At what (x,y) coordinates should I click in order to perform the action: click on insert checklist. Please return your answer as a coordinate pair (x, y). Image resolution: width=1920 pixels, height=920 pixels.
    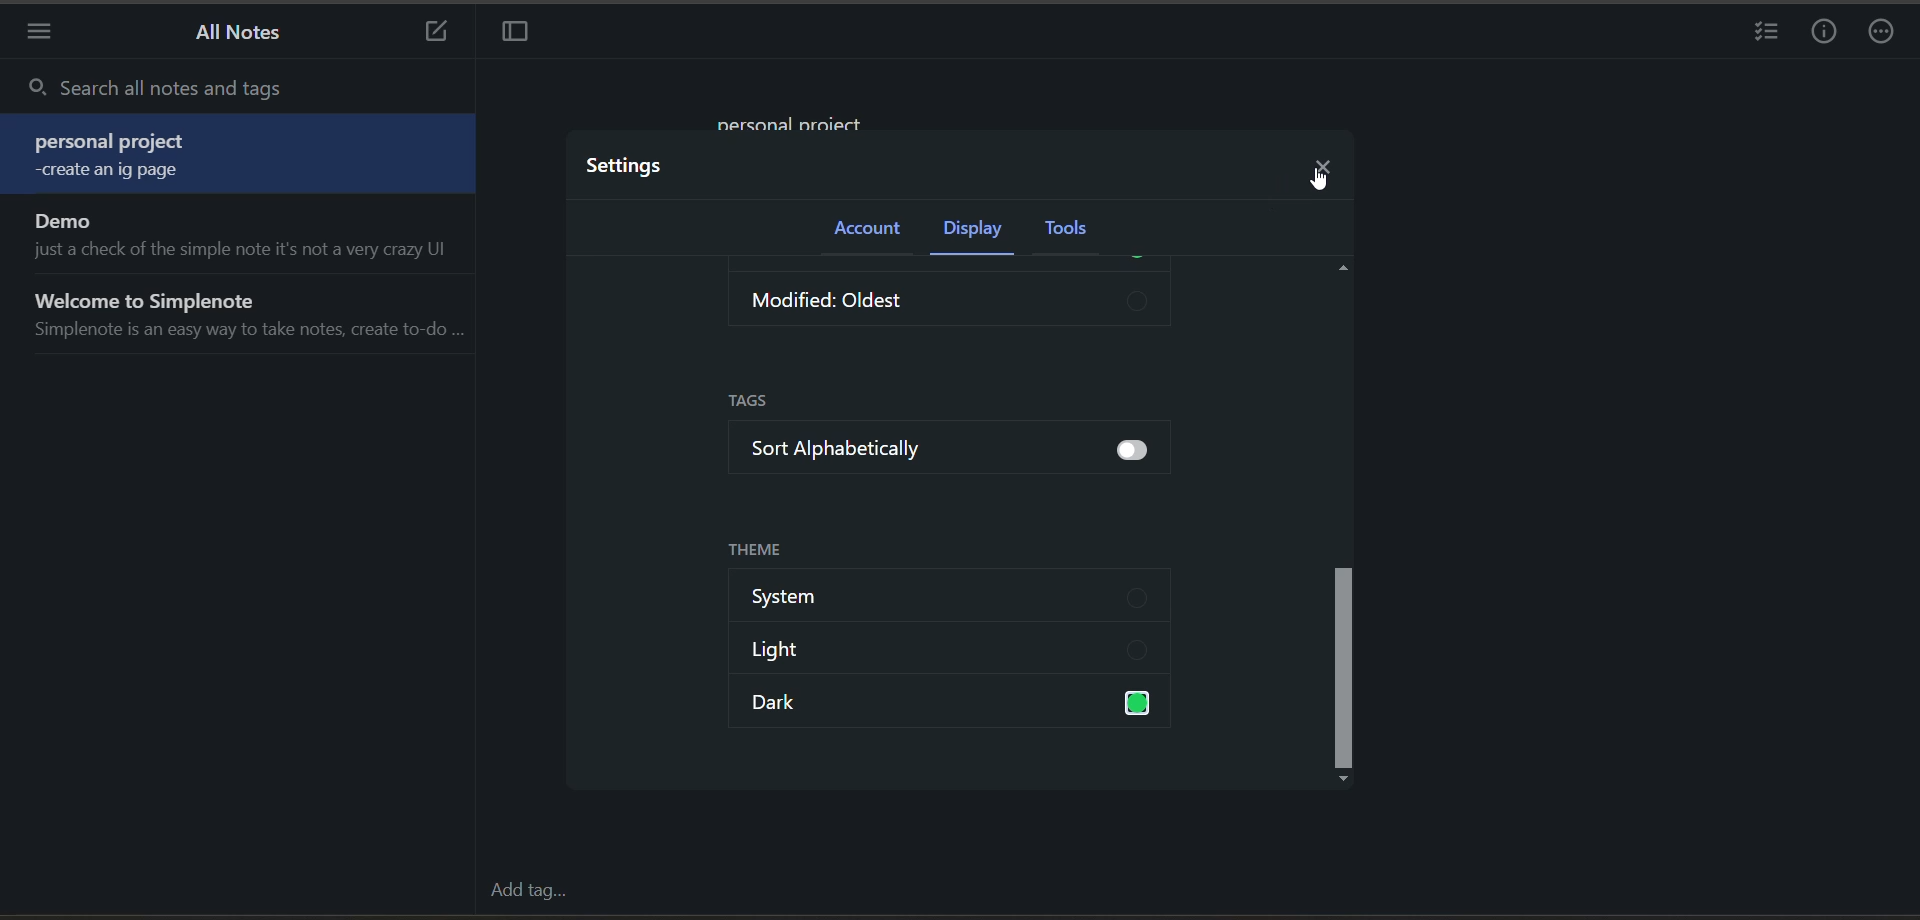
    Looking at the image, I should click on (1763, 34).